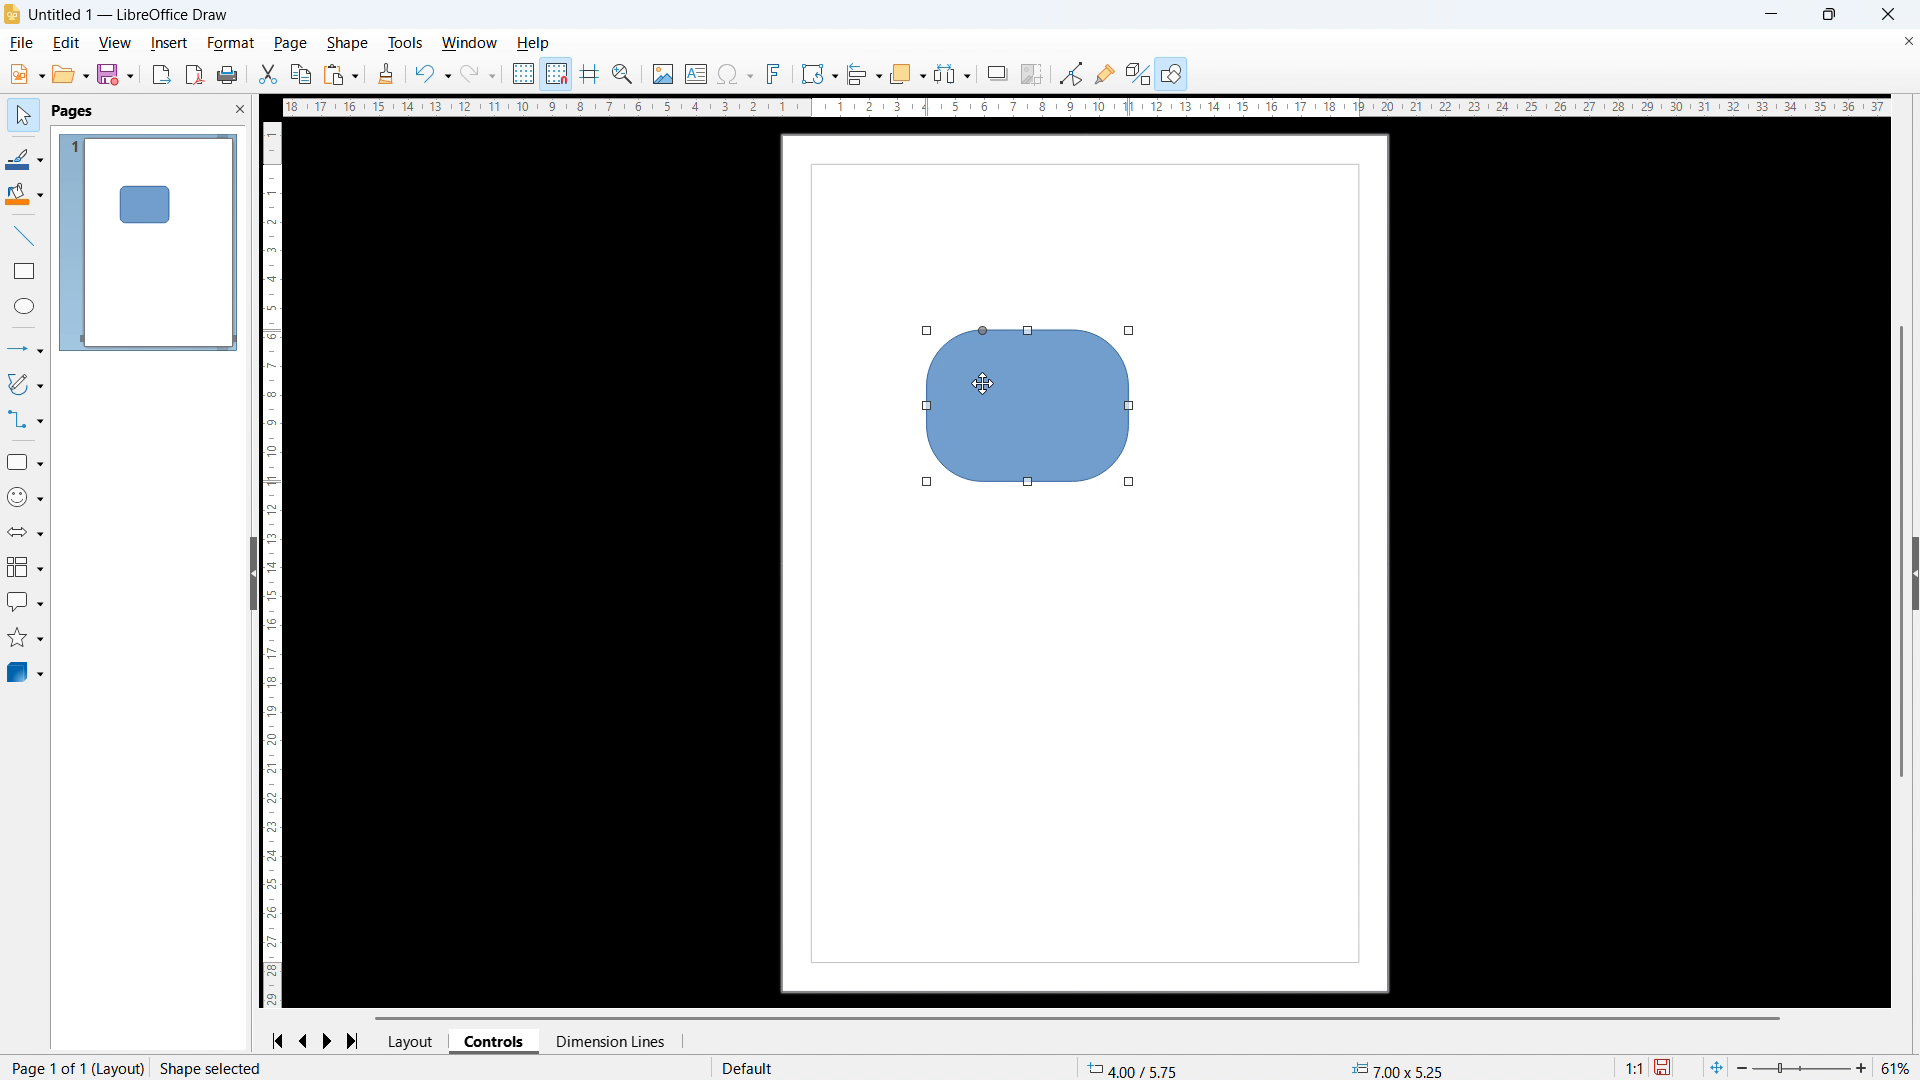 The width and height of the screenshot is (1920, 1080). I want to click on Zoom slider , so click(1802, 1068).